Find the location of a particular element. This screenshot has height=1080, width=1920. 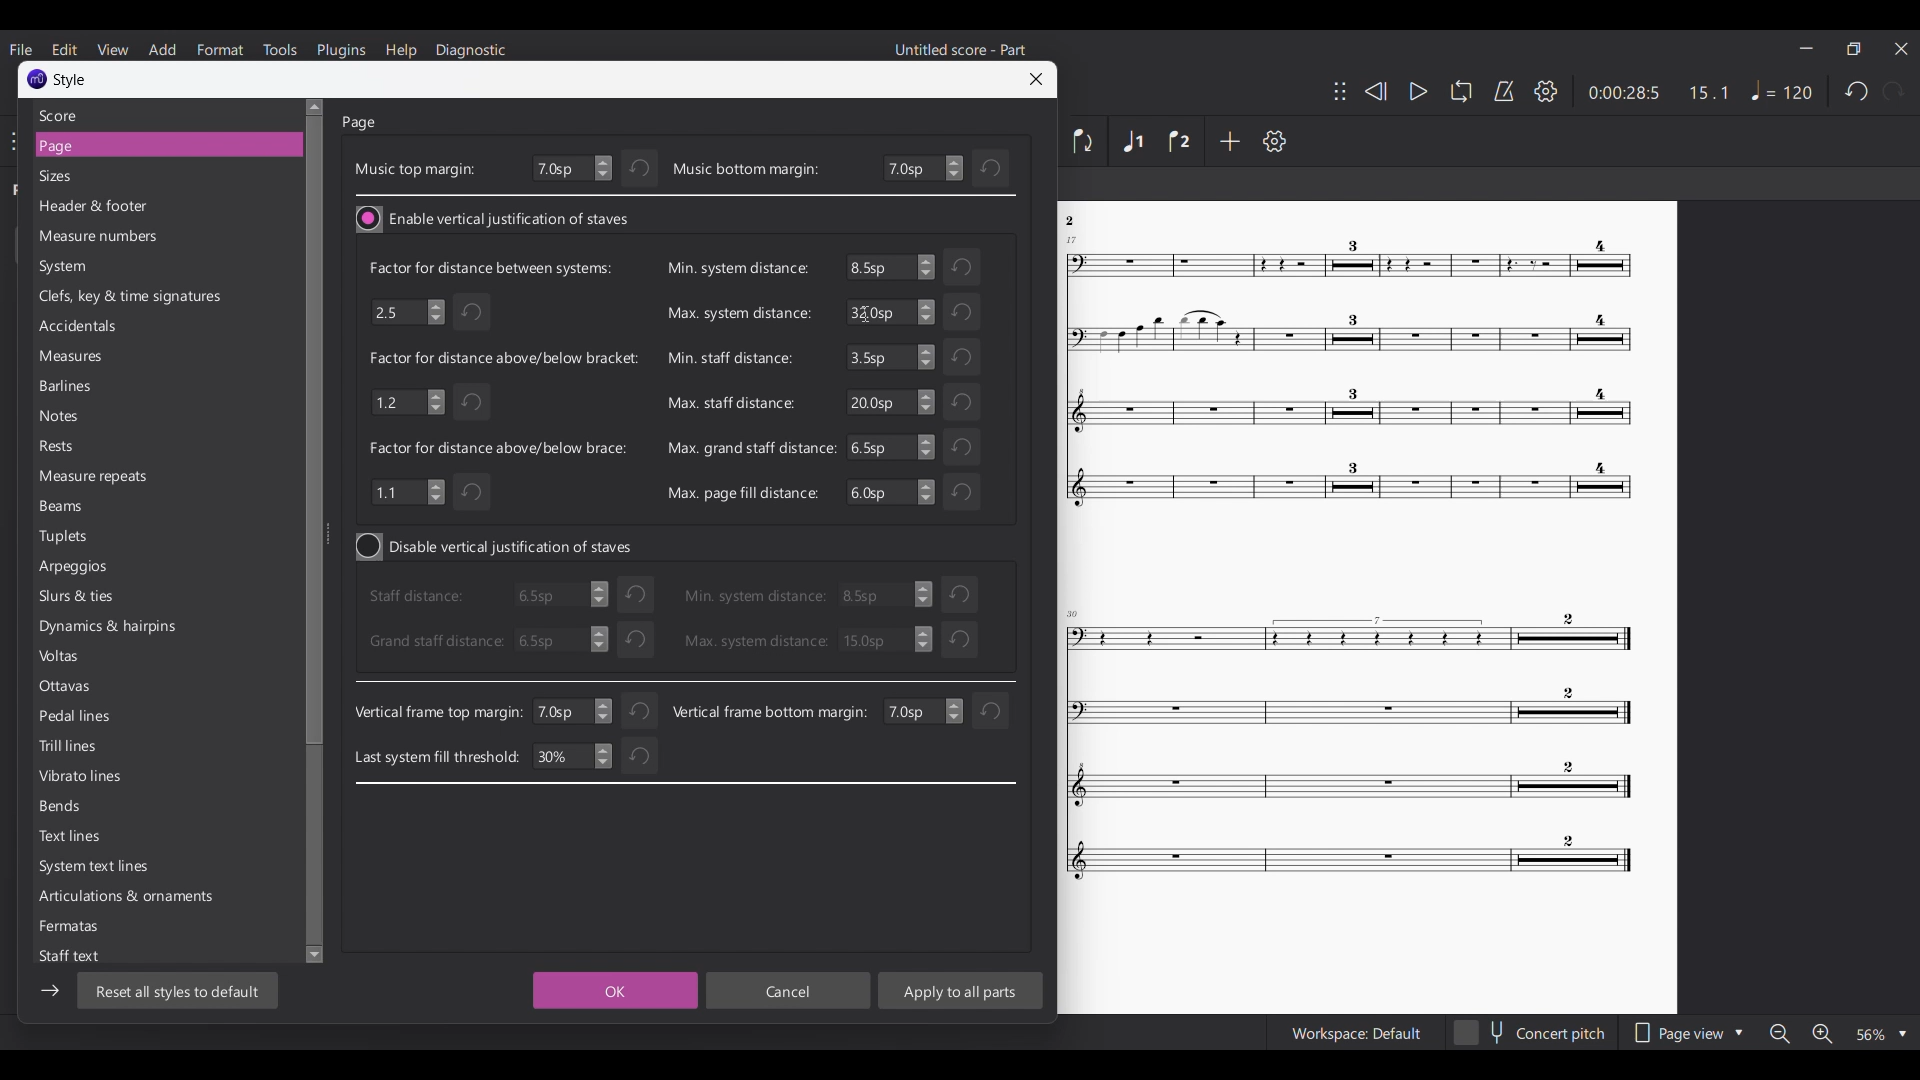

Bends is located at coordinates (105, 809).